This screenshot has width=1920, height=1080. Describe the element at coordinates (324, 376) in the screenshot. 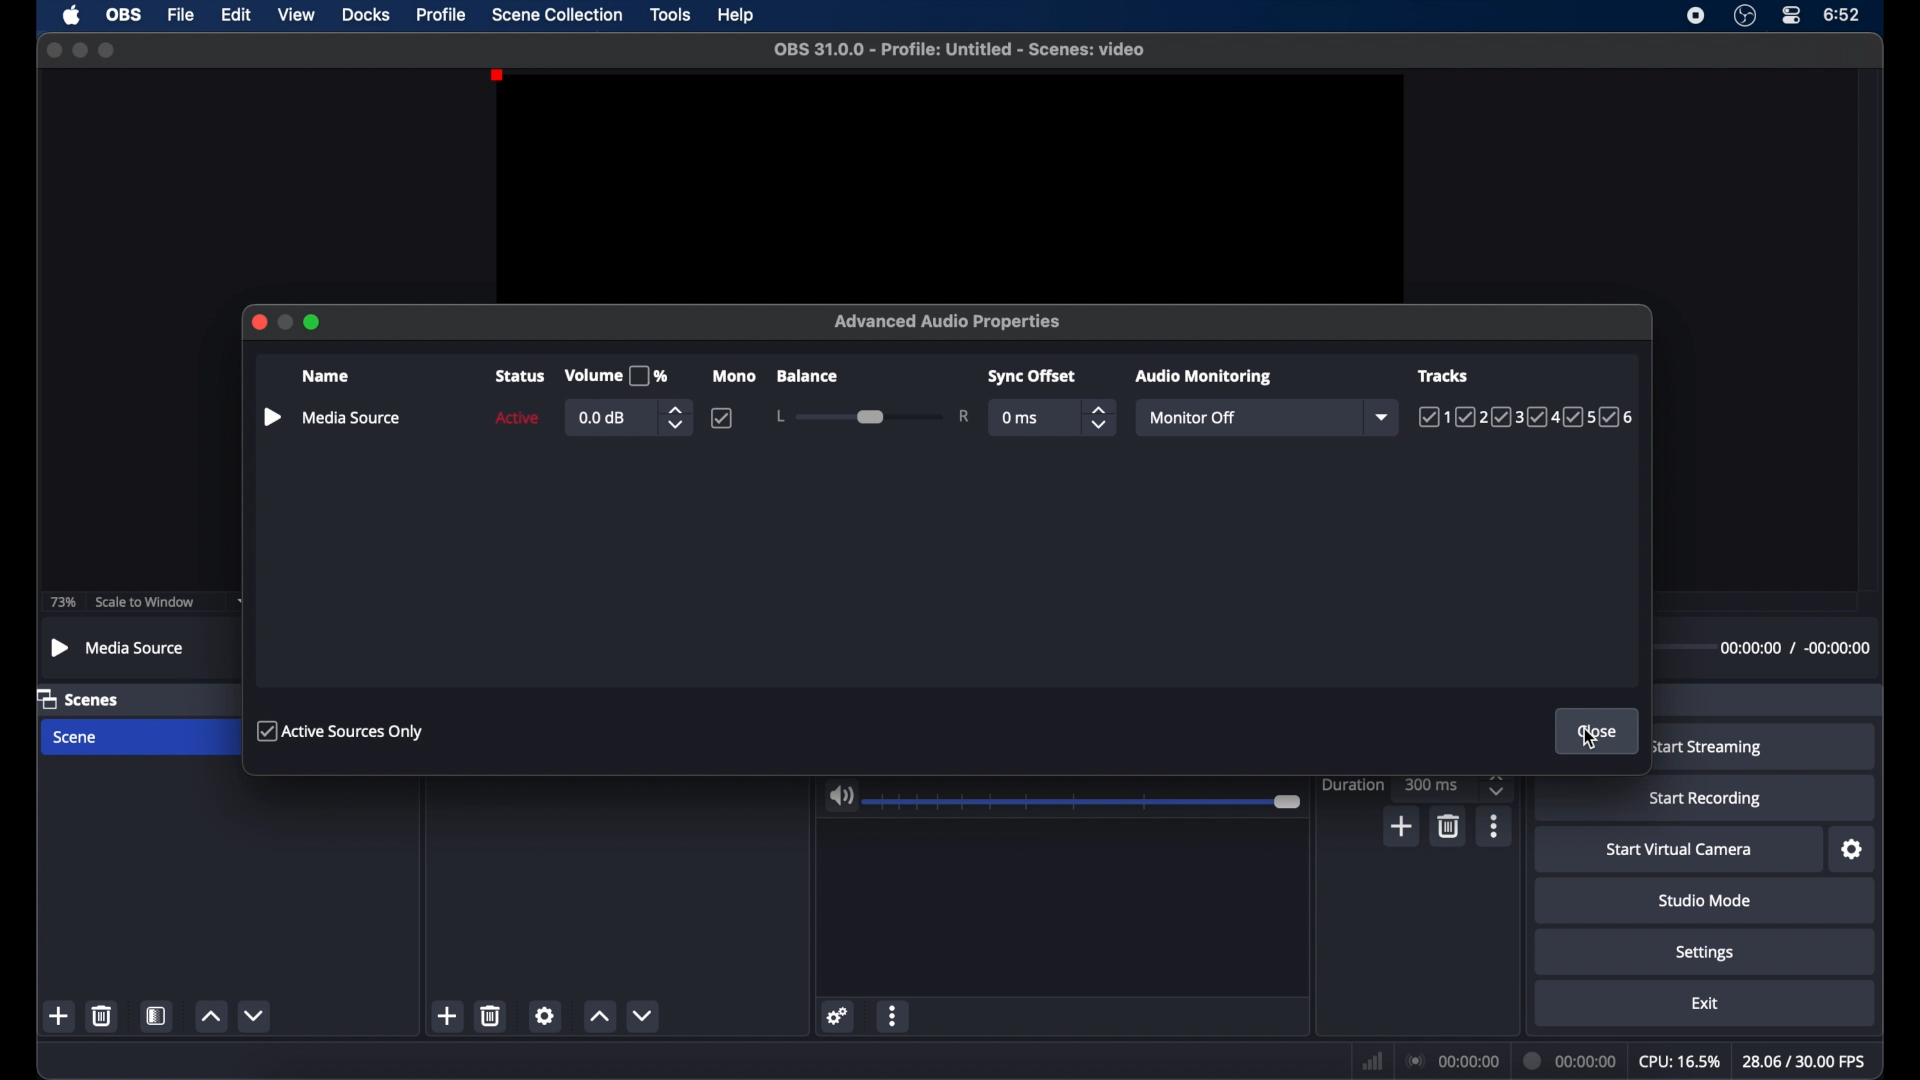

I see `name` at that location.